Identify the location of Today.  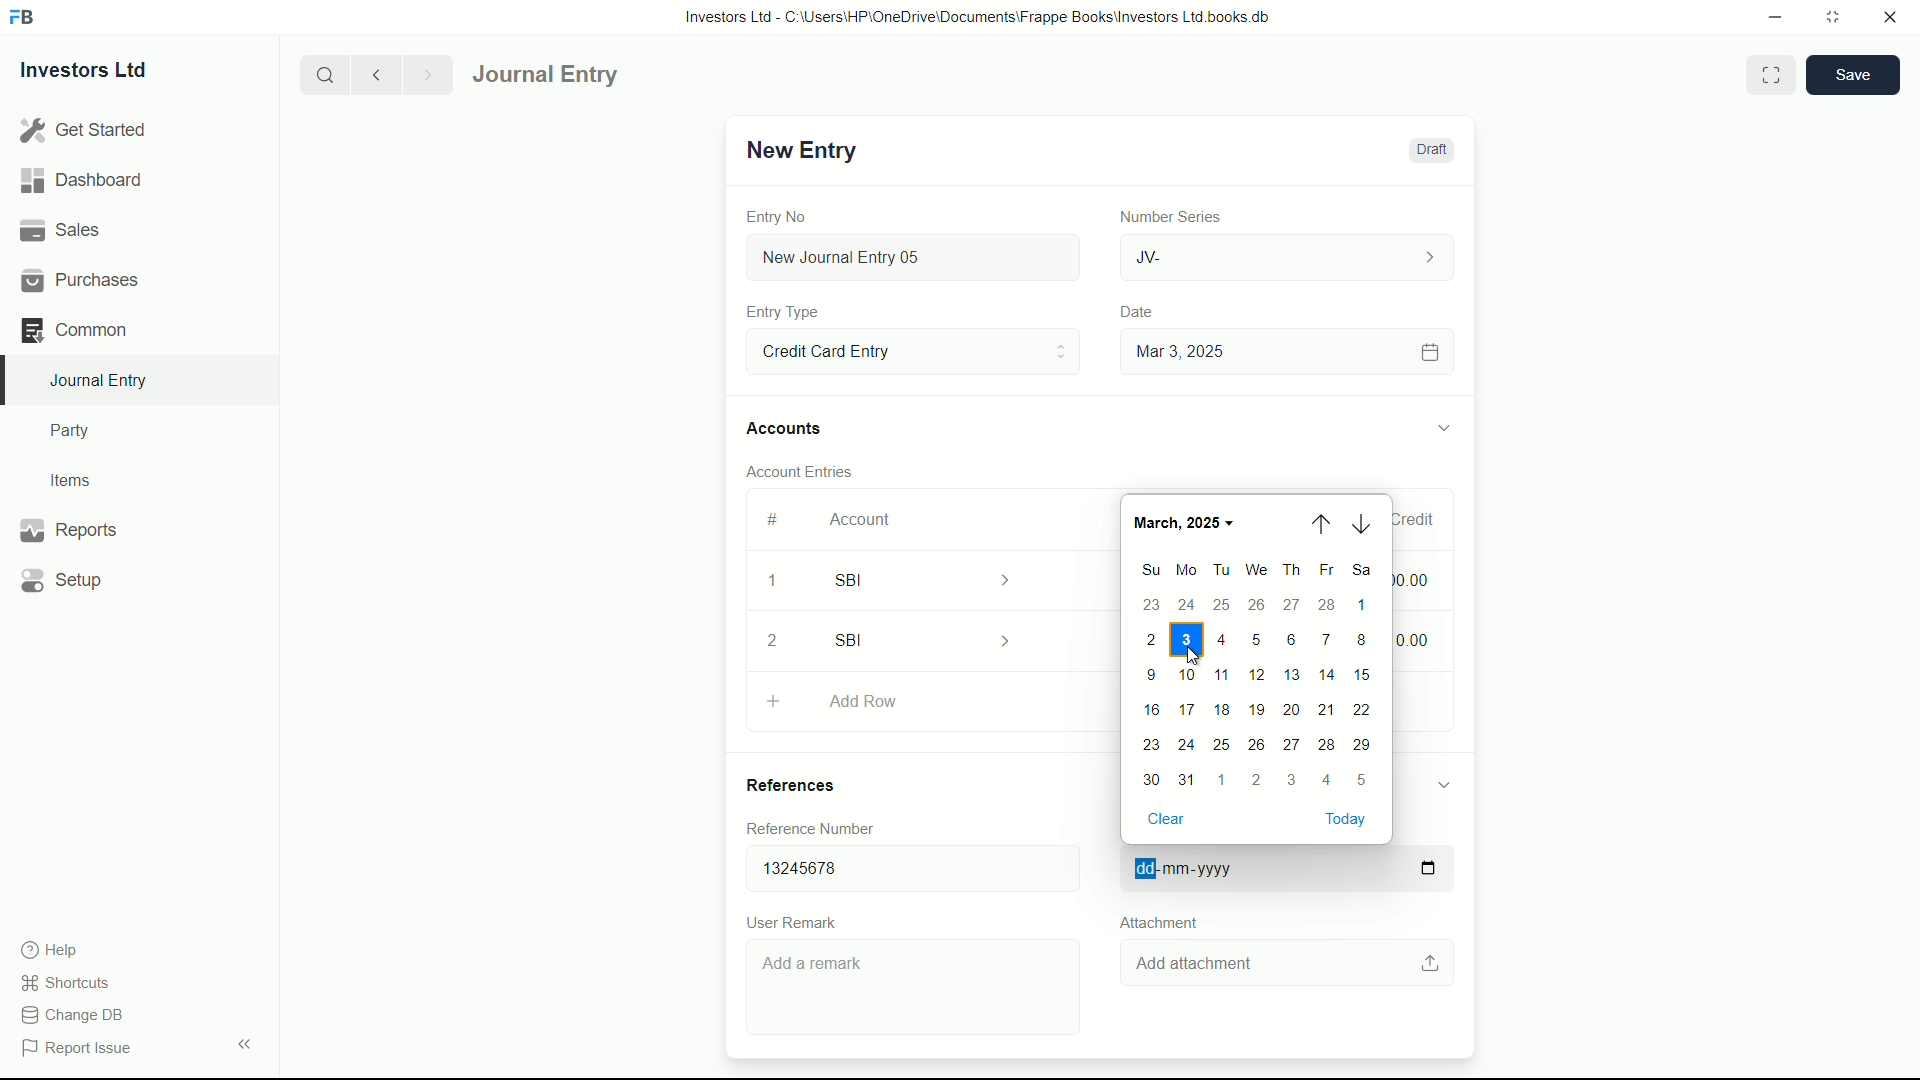
(1347, 820).